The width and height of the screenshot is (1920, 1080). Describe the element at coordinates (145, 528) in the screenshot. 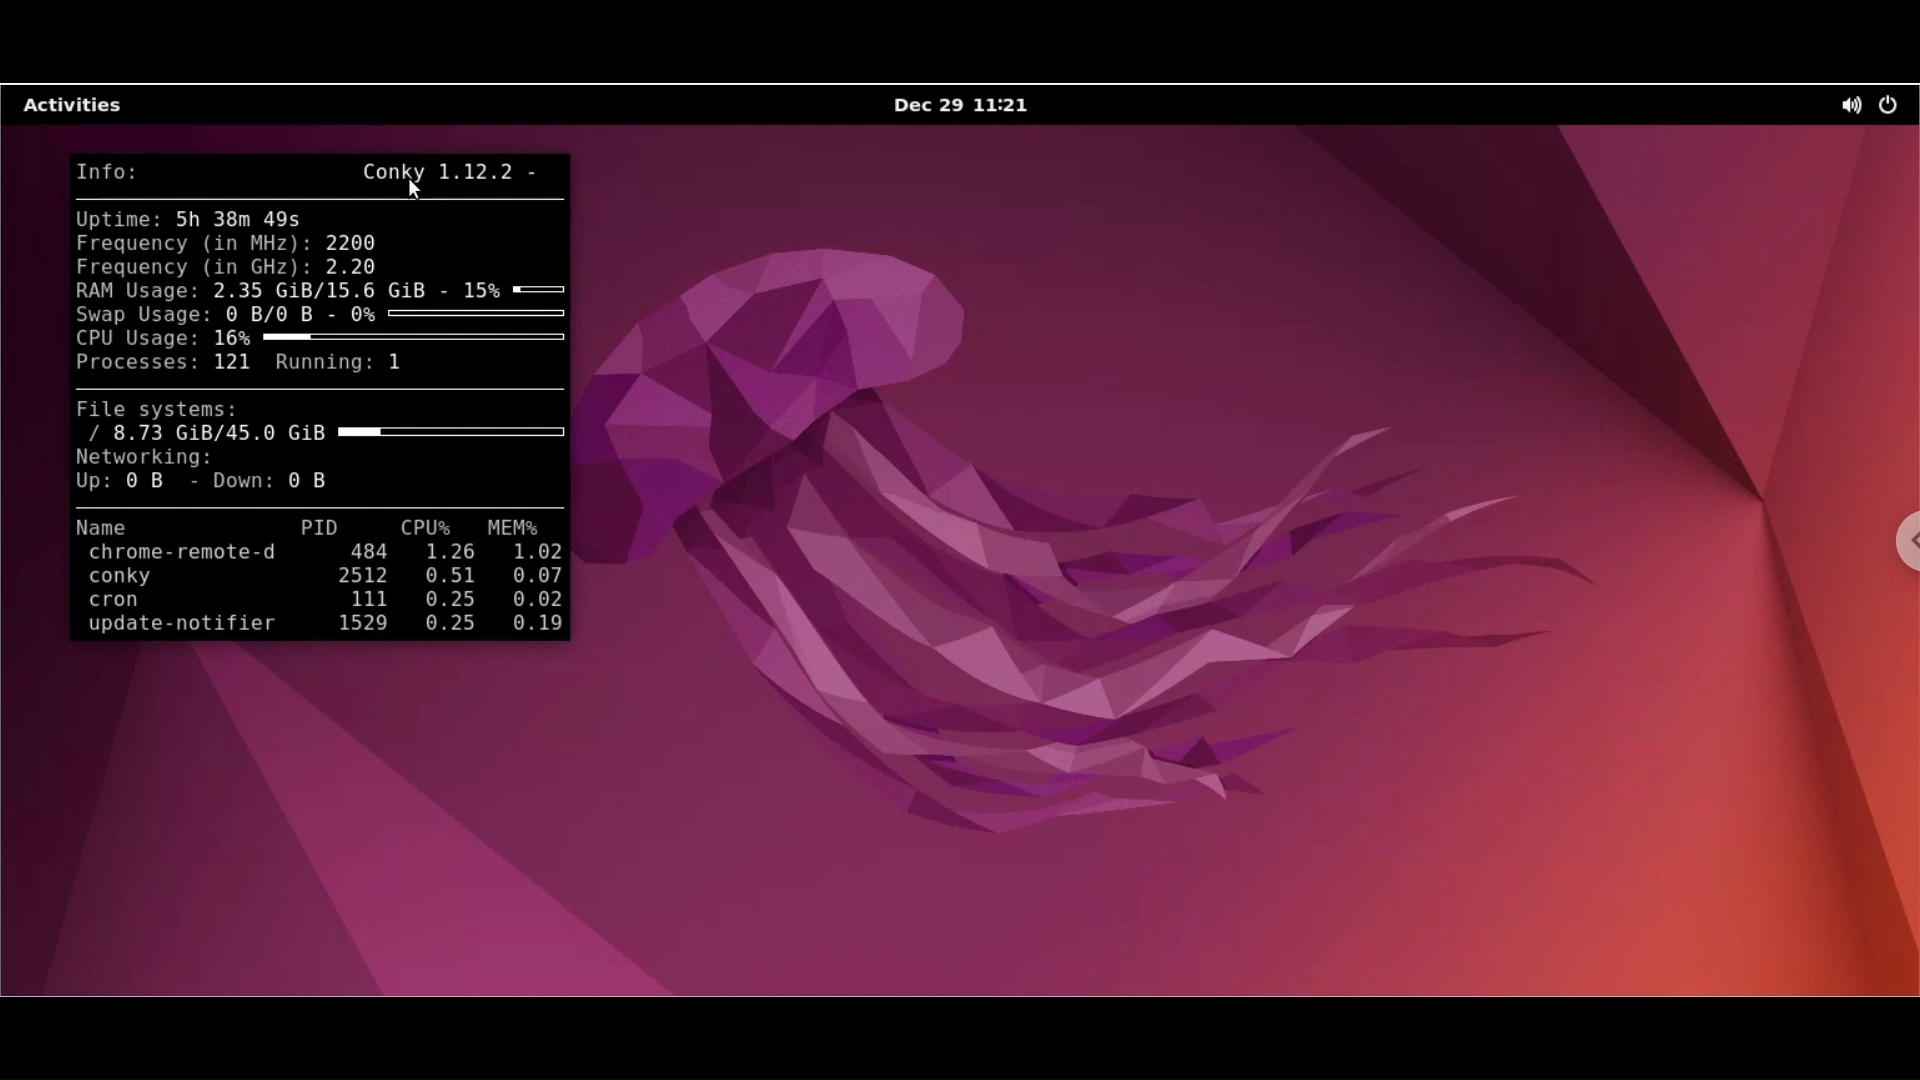

I see `name` at that location.